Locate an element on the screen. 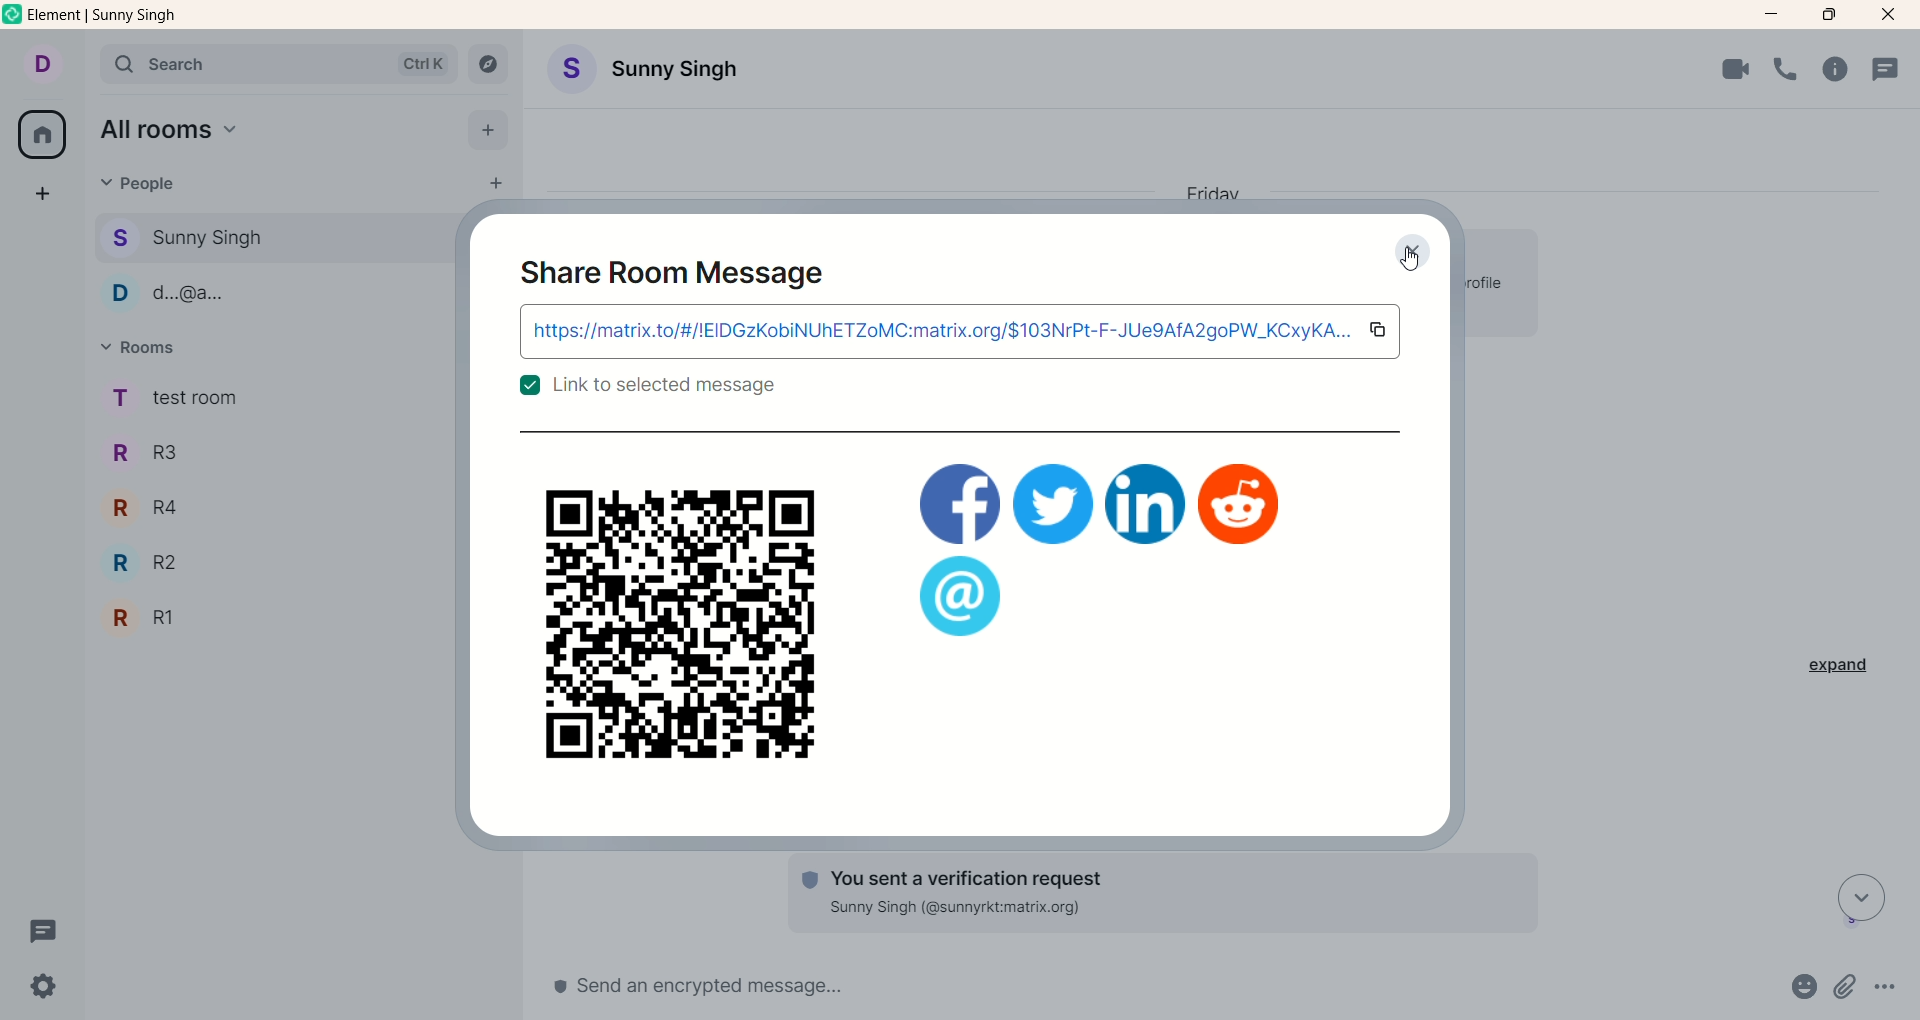  expand is located at coordinates (1841, 668).